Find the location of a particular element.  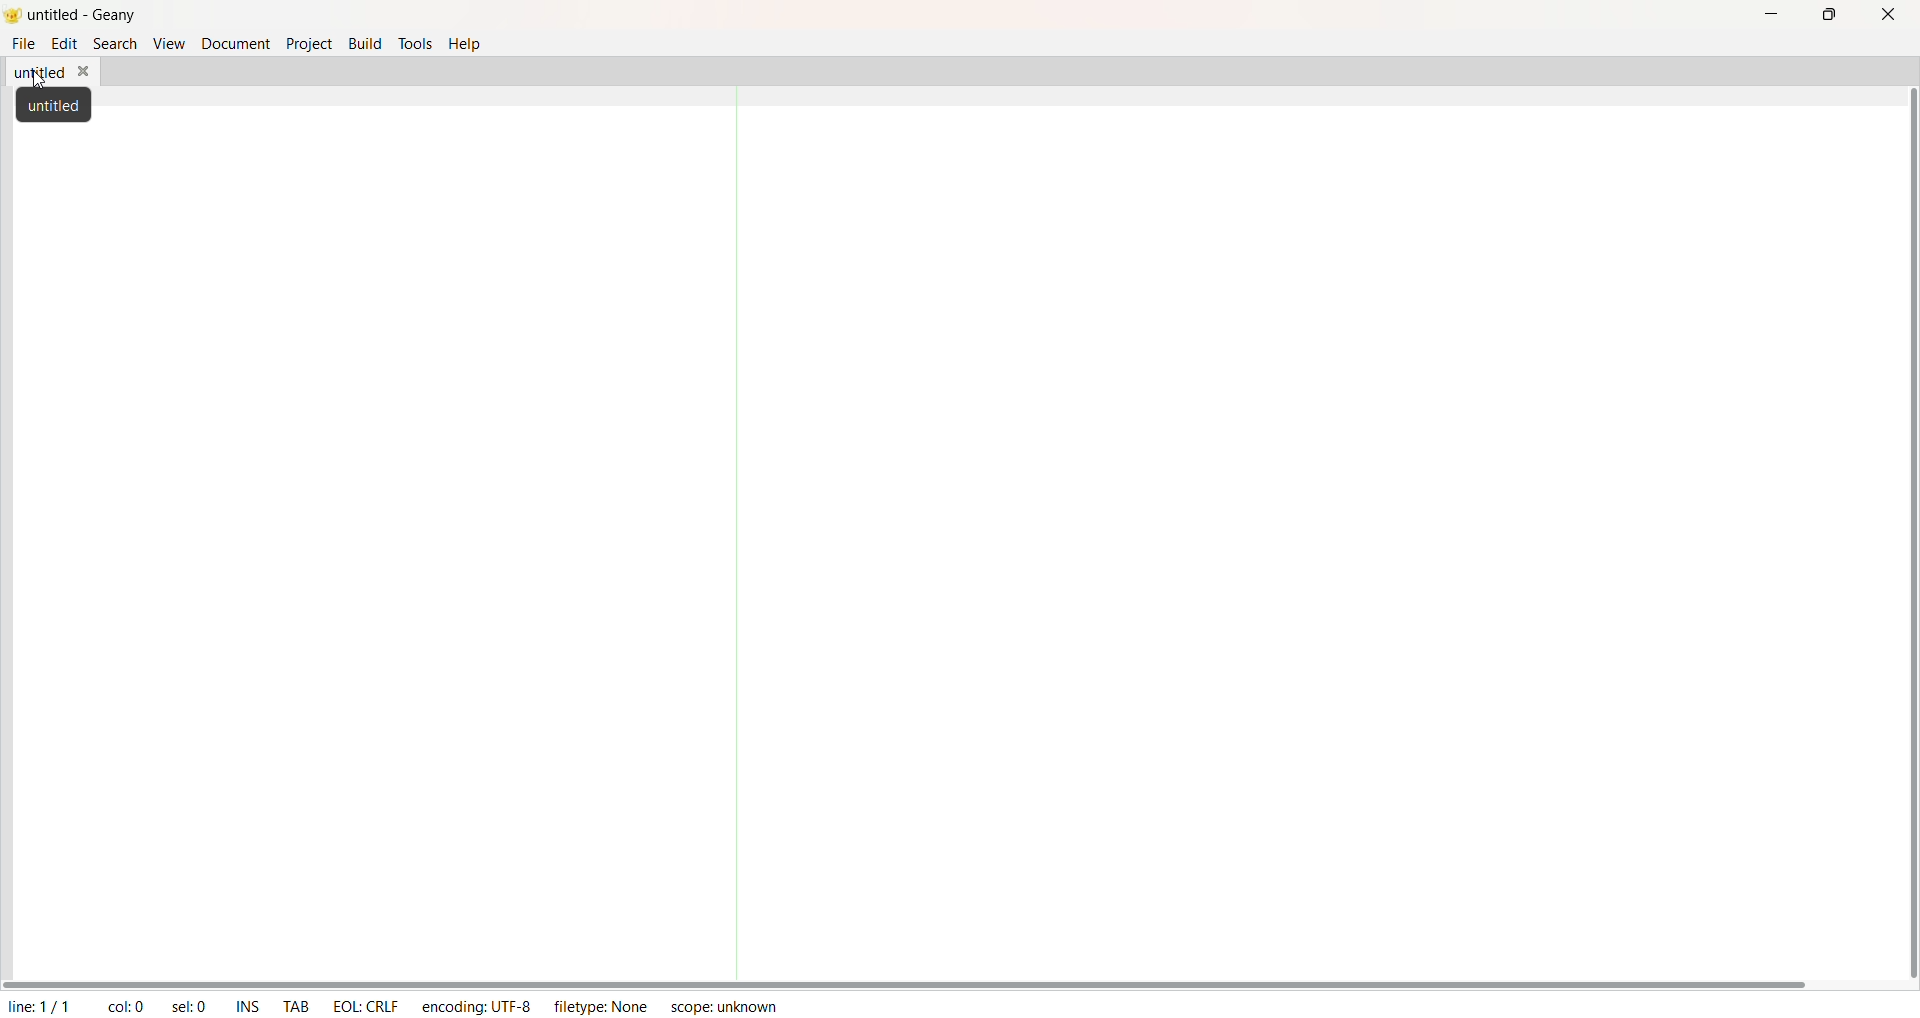

line 1/1 is located at coordinates (36, 1006).